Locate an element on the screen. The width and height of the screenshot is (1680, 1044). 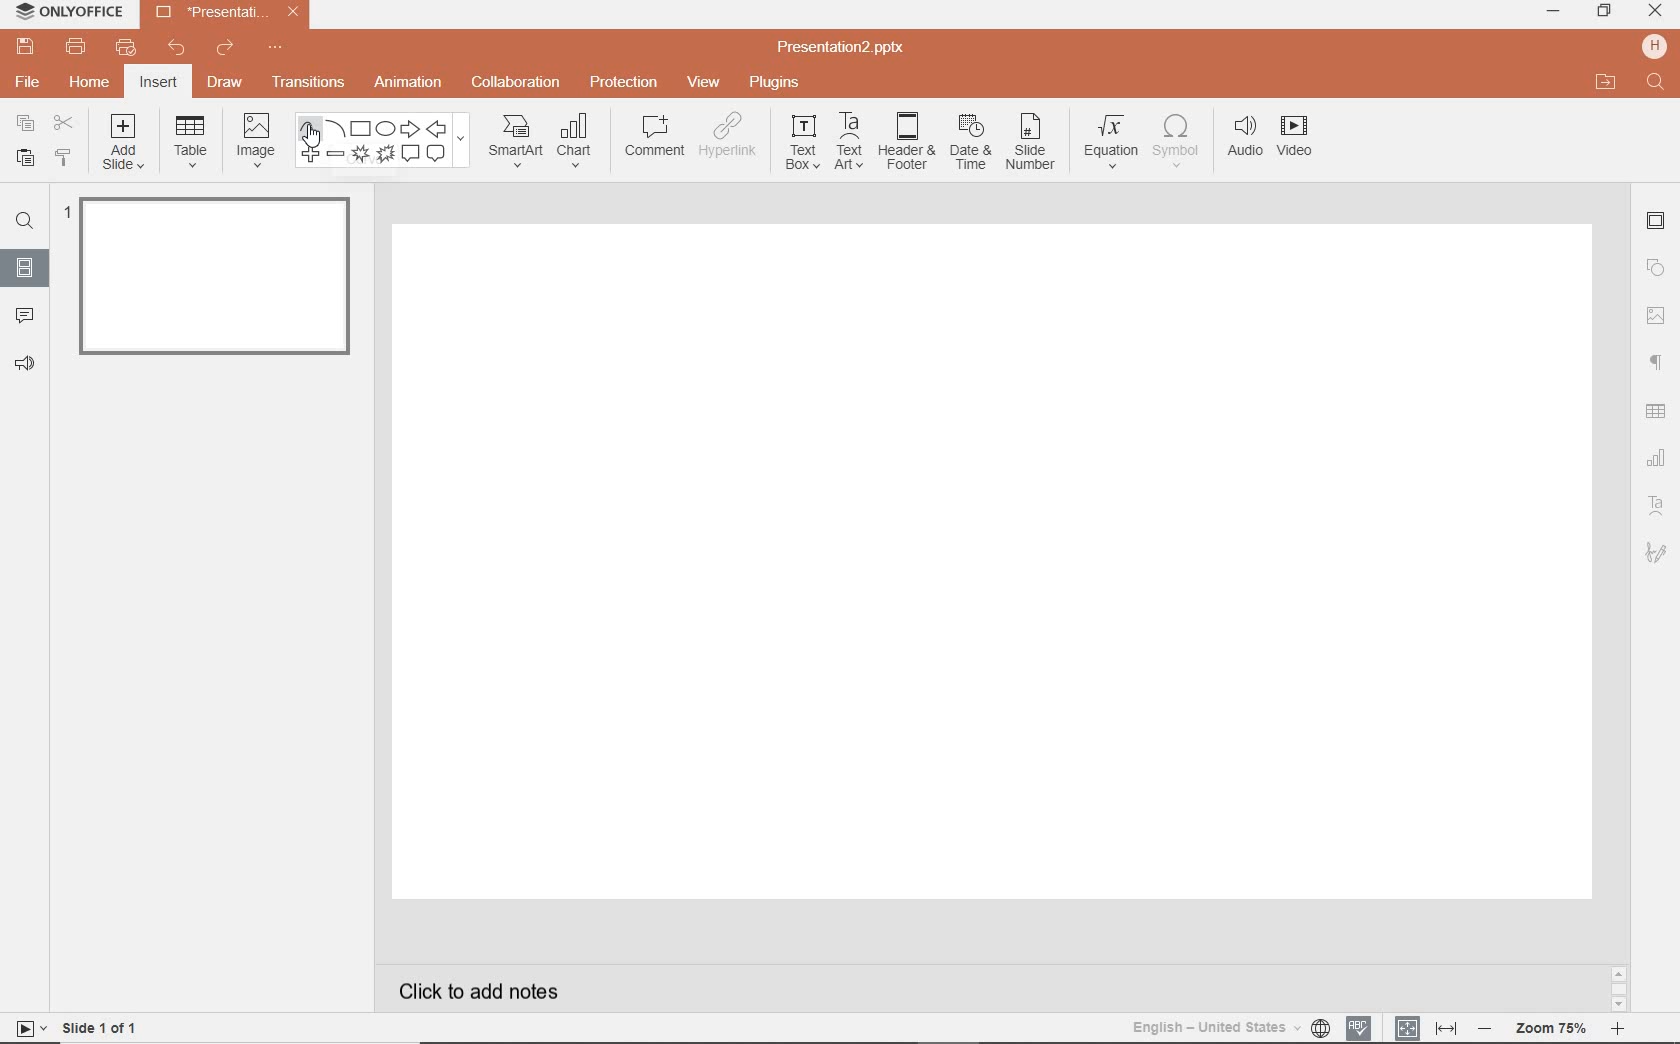
PARAGRAPH SETTINGS is located at coordinates (1654, 361).